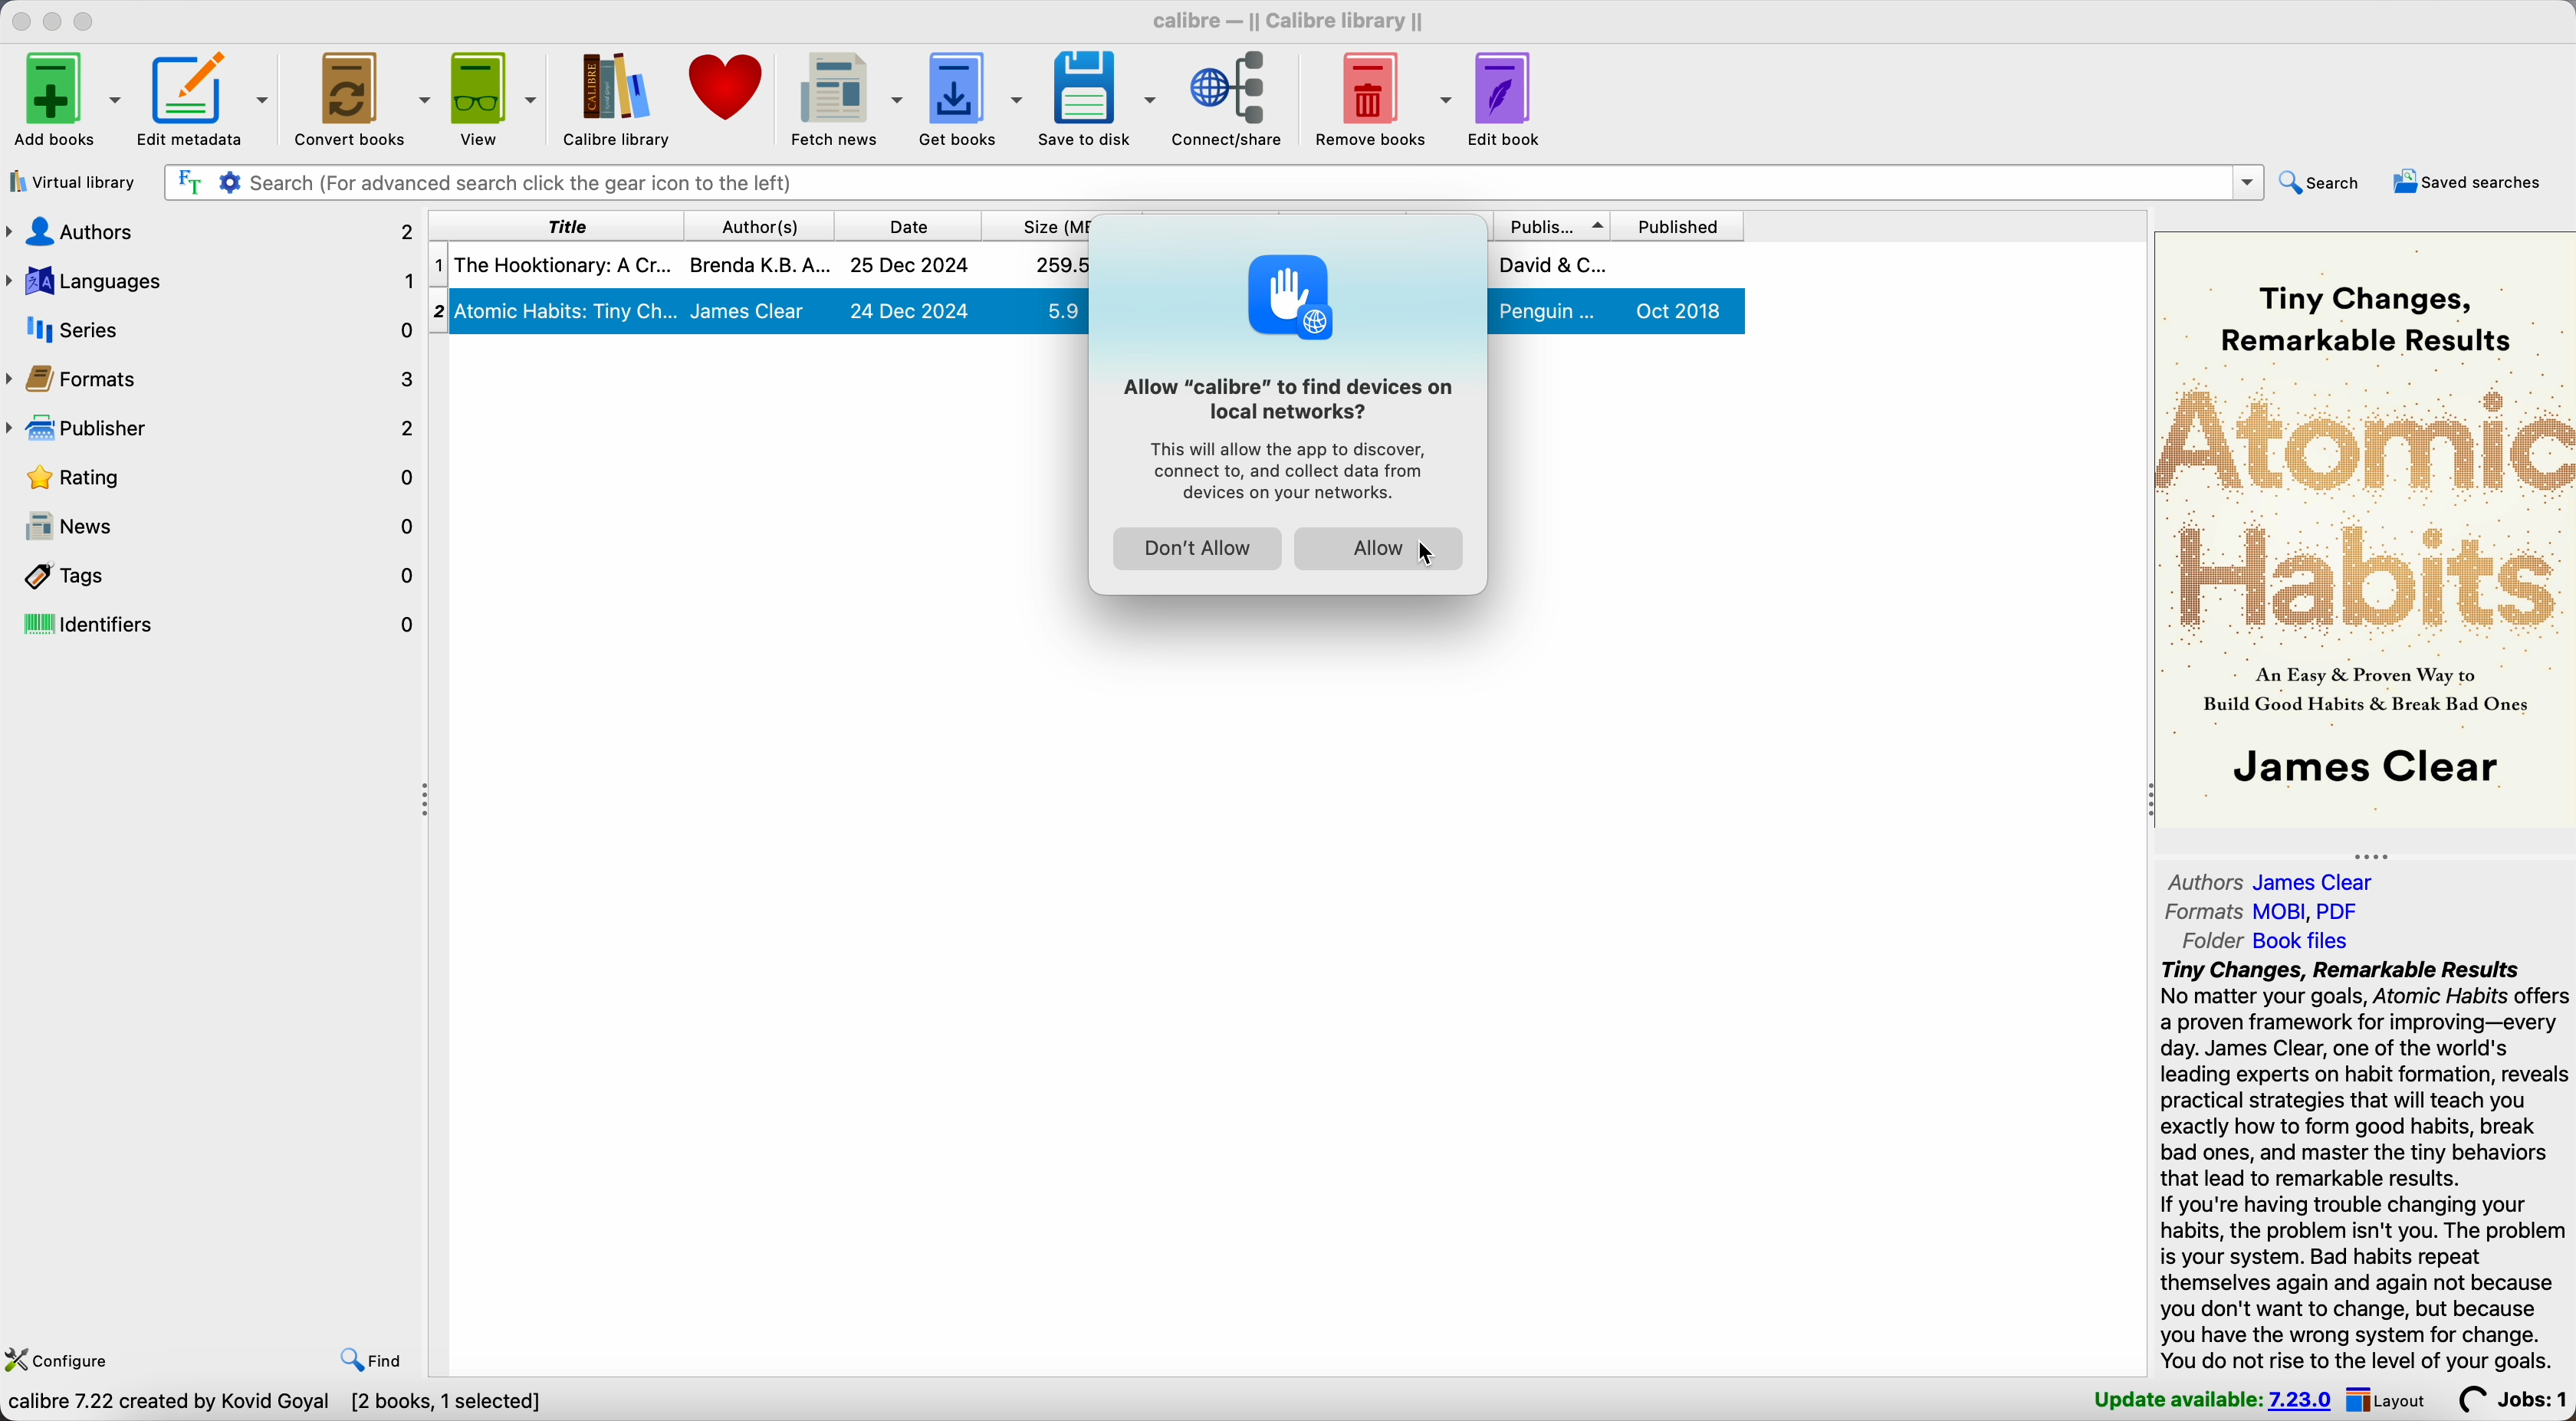 Image resolution: width=2576 pixels, height=1421 pixels. I want to click on identifiers, so click(213, 625).